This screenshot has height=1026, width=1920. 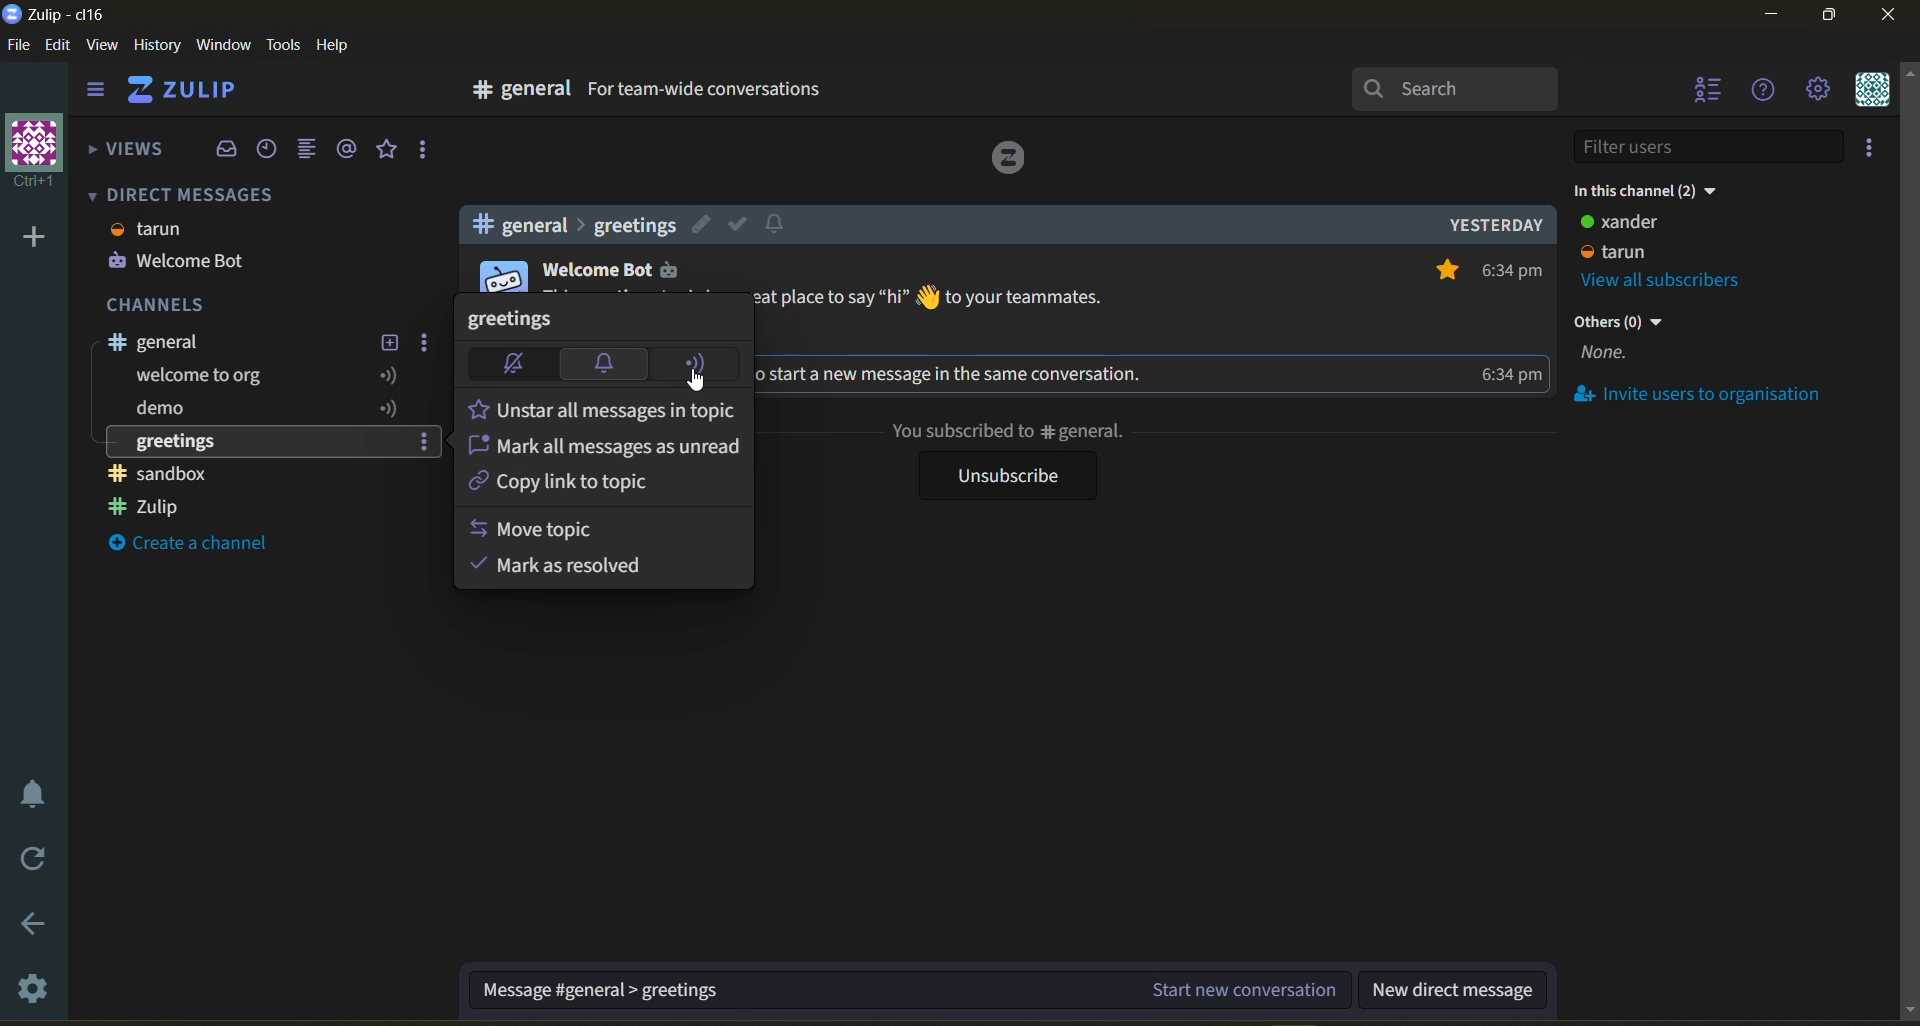 I want to click on settings, so click(x=424, y=444).